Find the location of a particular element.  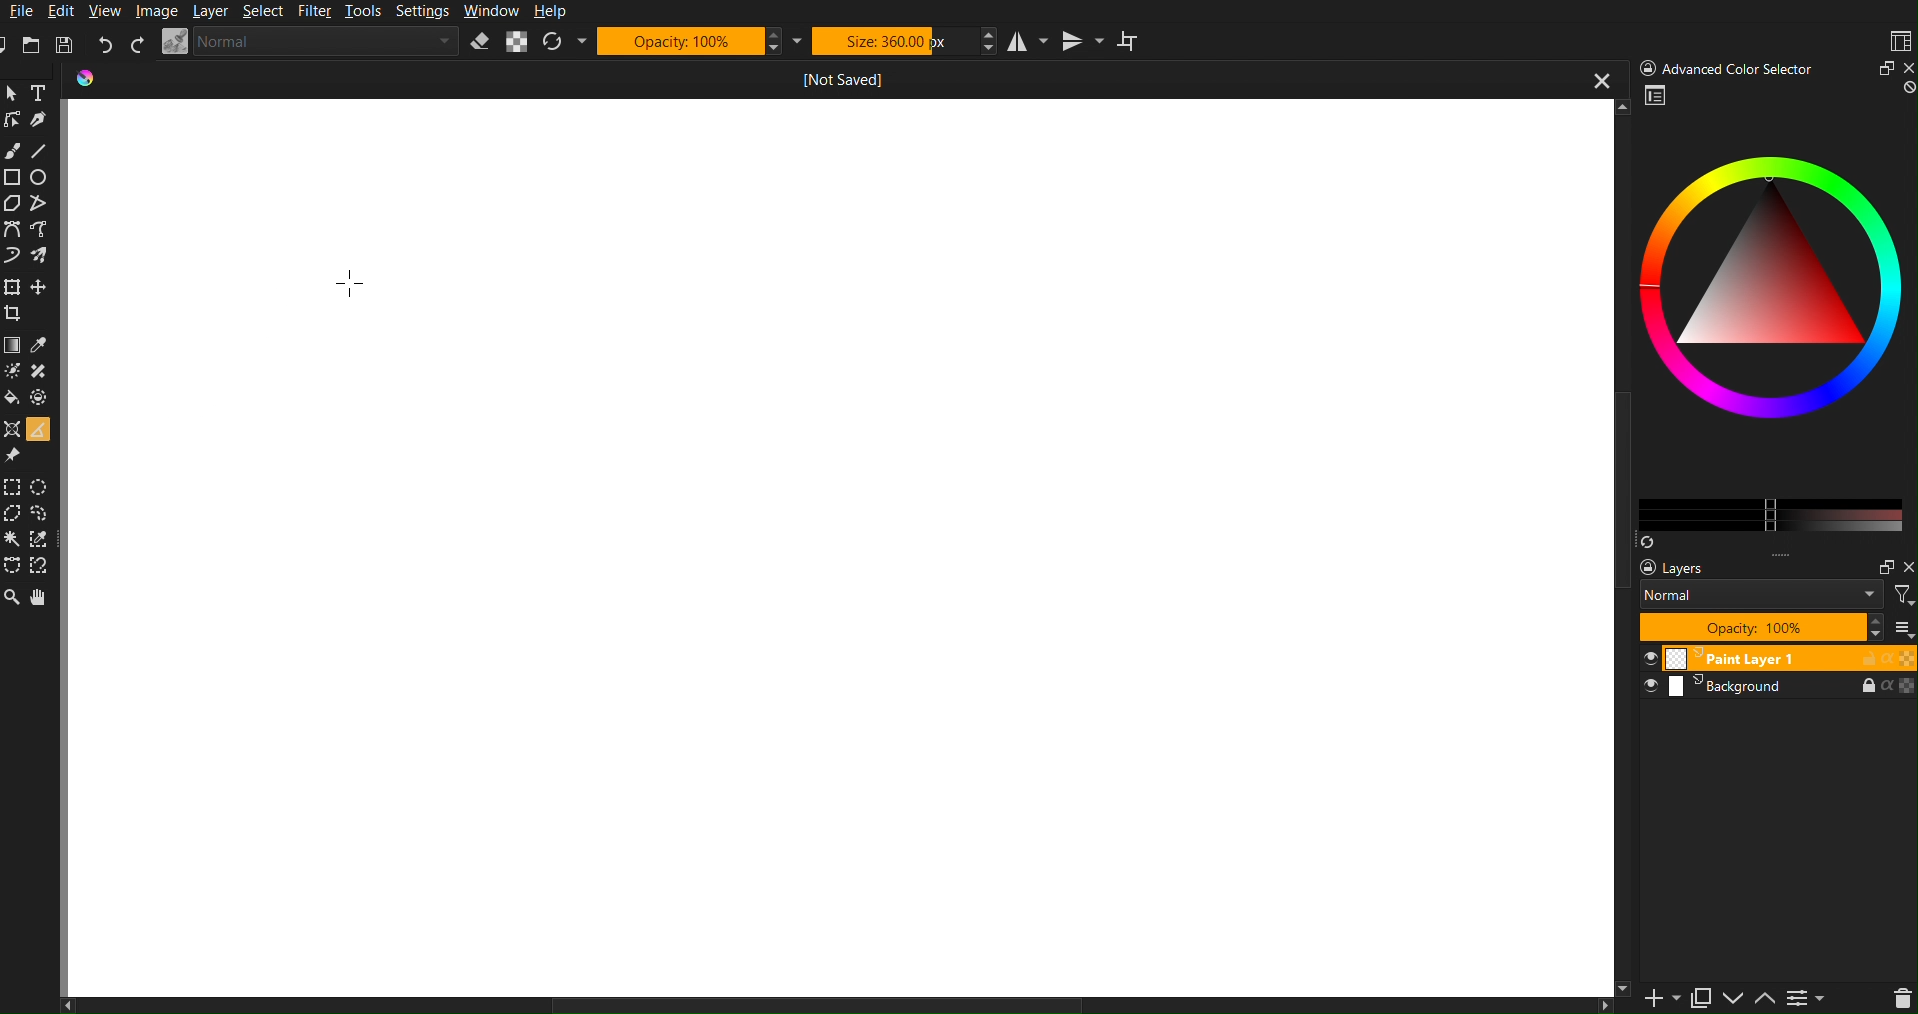

Advanced Color Selector is located at coordinates (1771, 315).